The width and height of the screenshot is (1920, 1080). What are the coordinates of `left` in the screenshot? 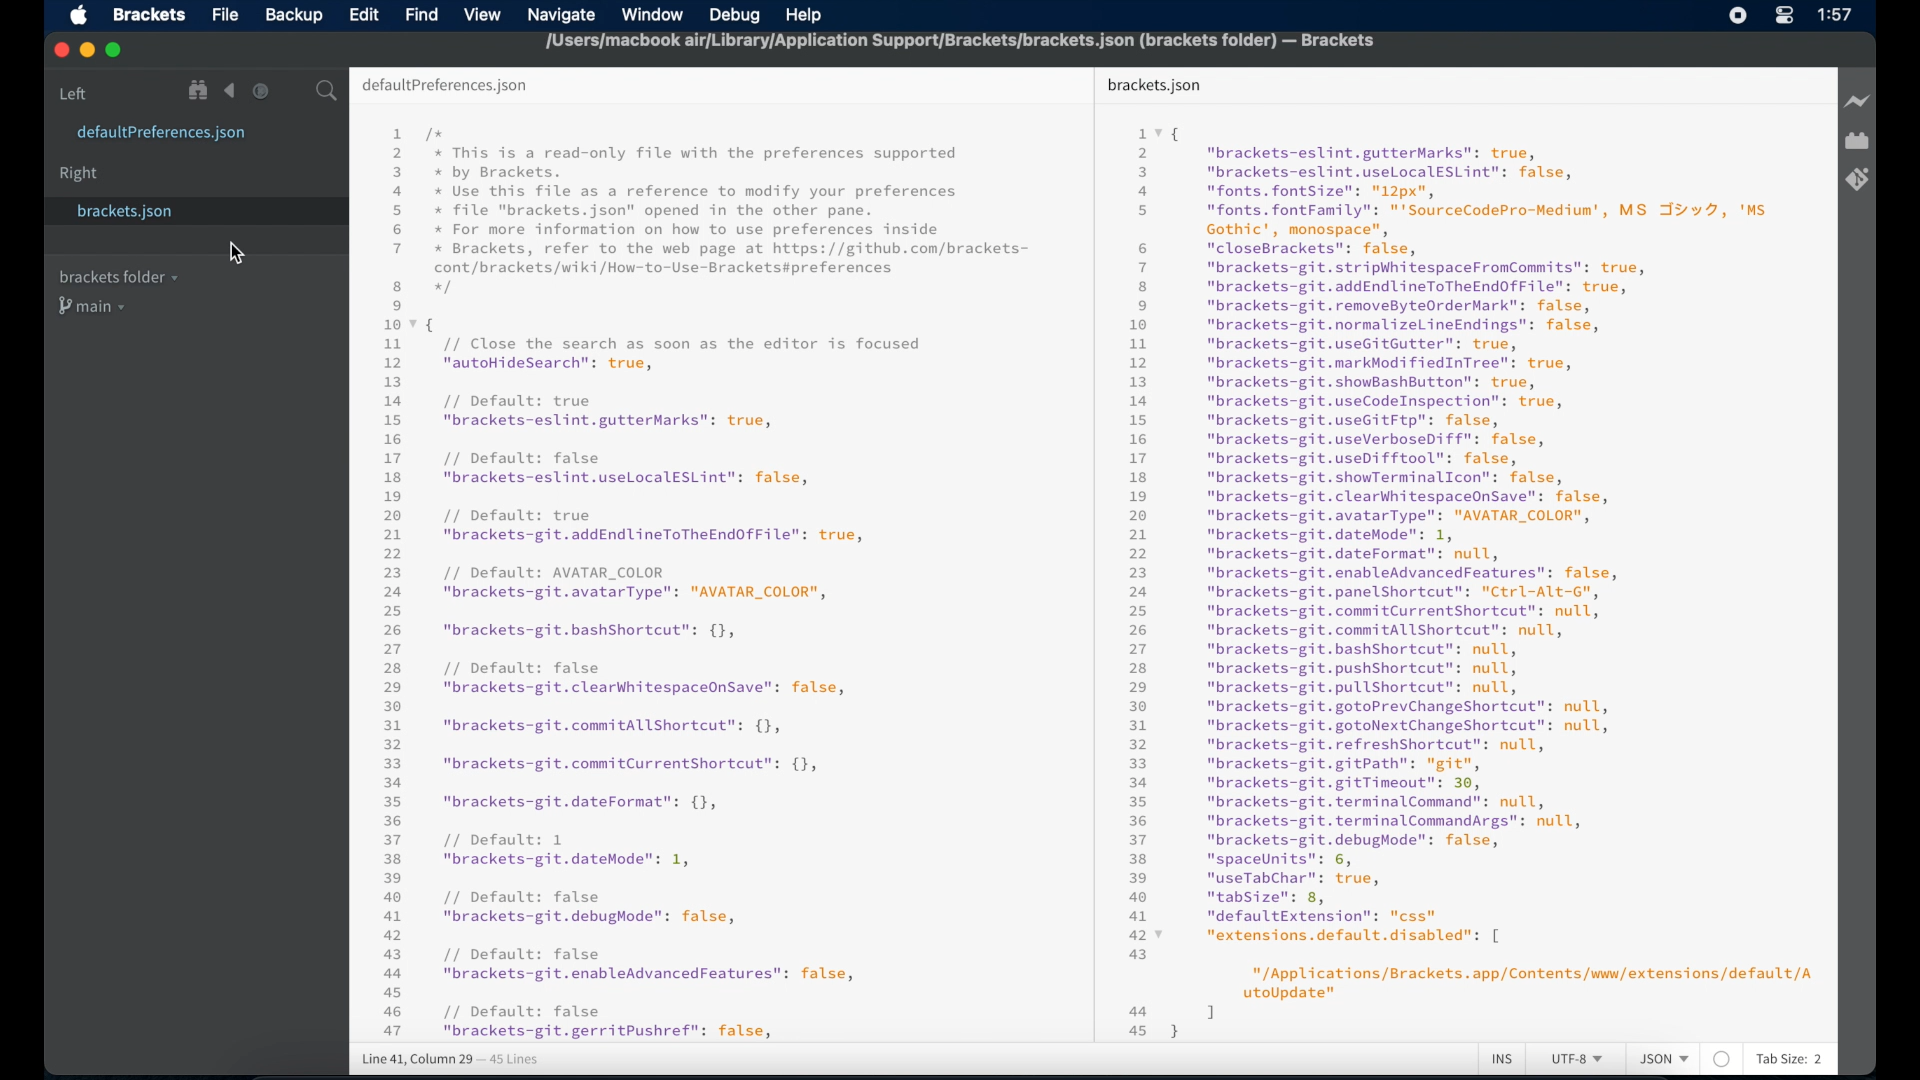 It's located at (74, 93).